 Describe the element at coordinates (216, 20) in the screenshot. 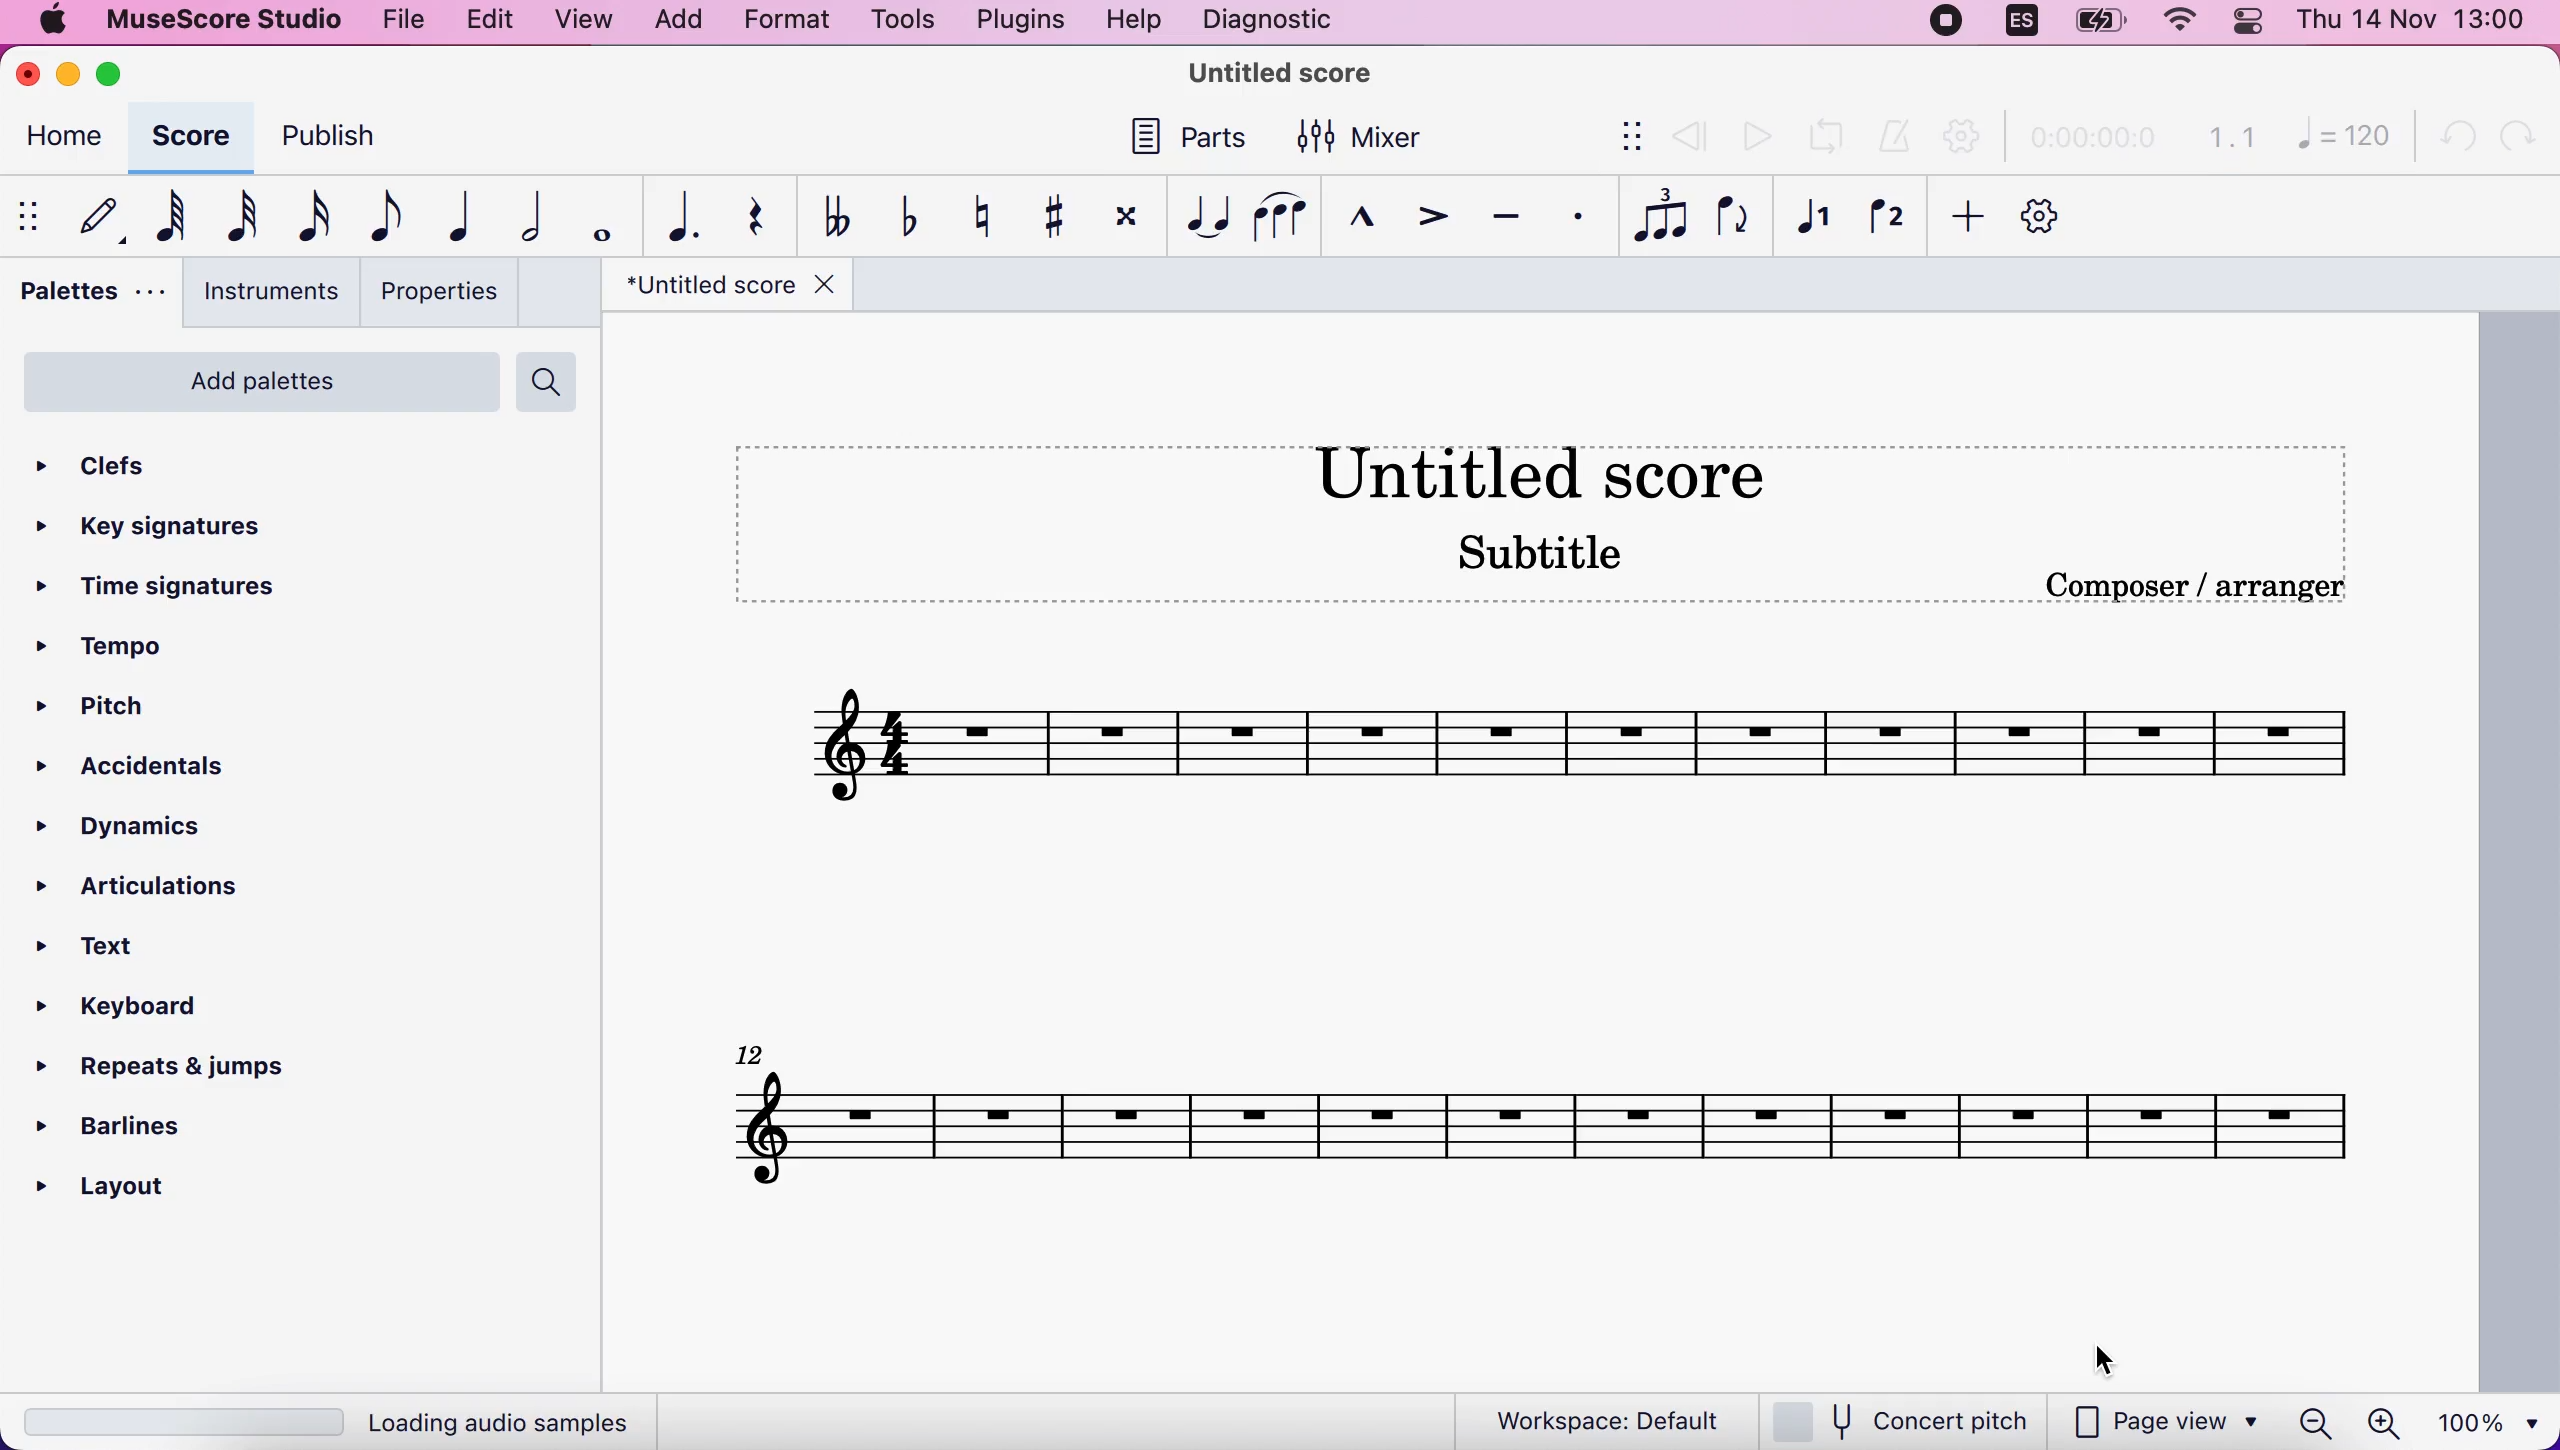

I see `musescore studio` at that location.